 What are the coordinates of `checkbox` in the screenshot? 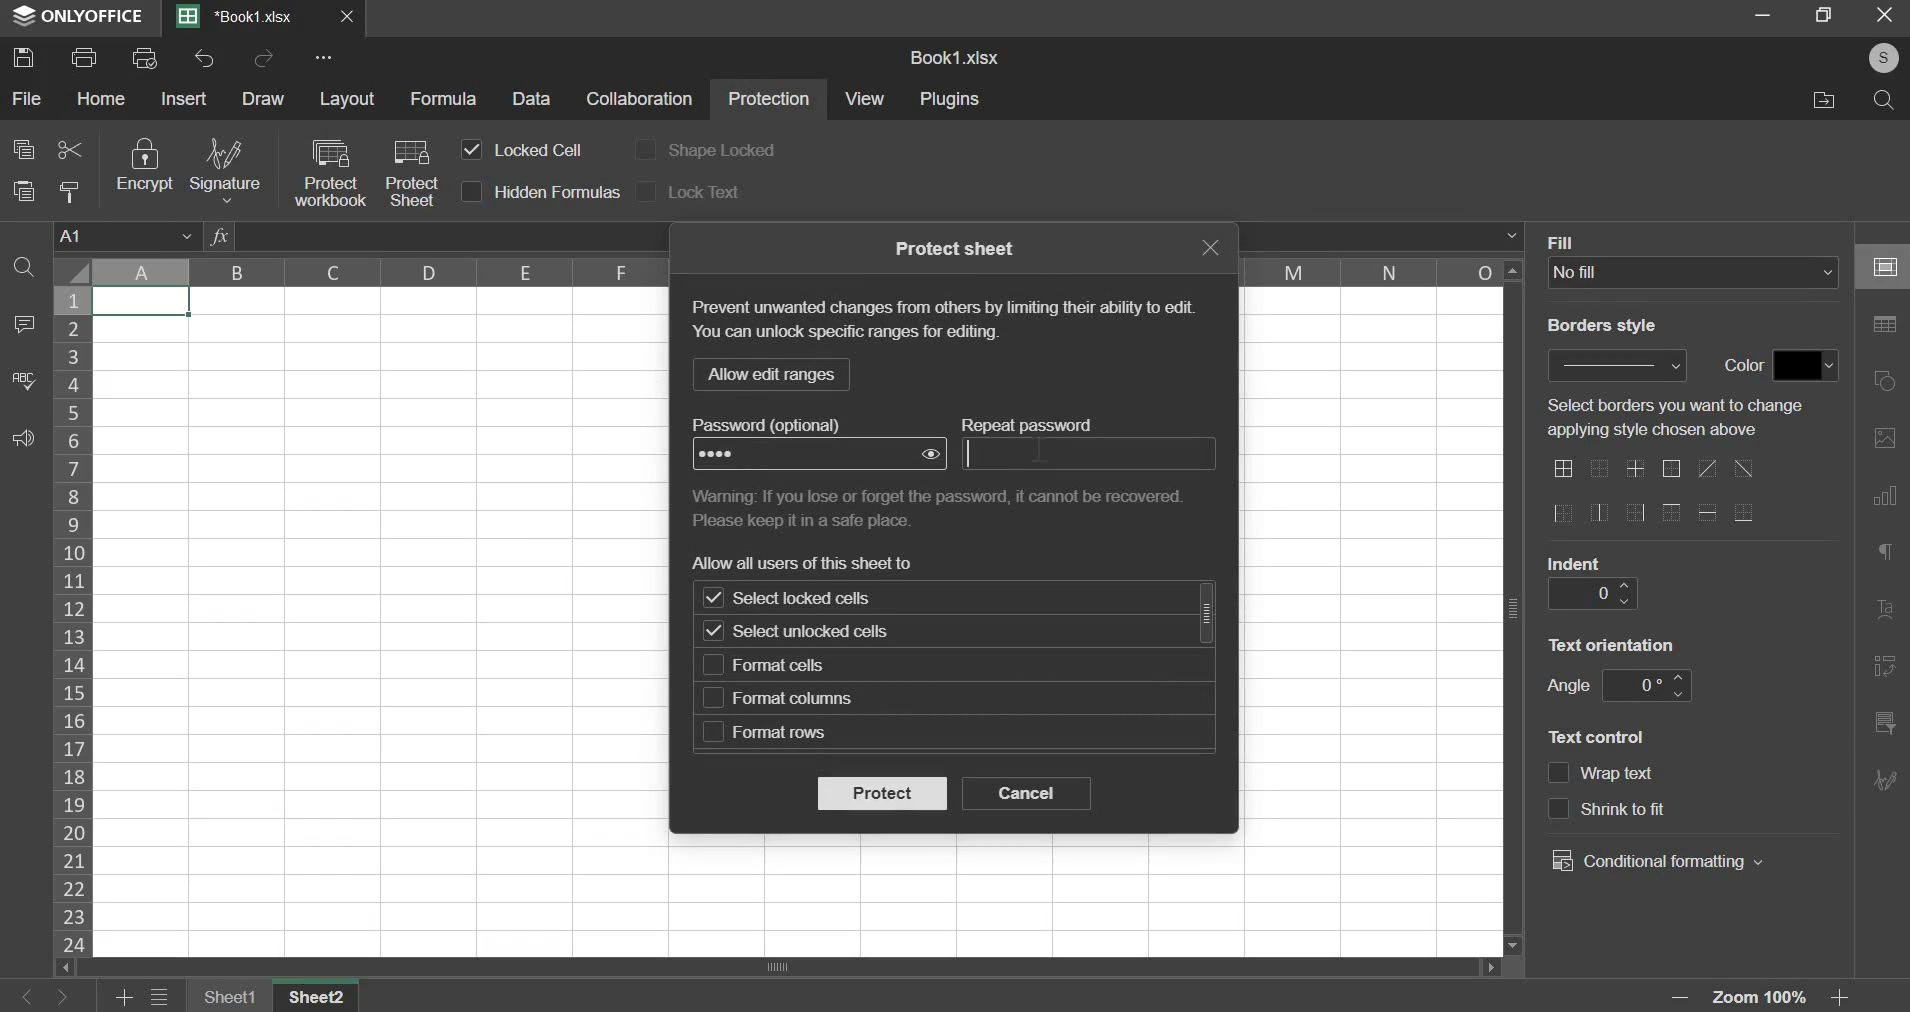 It's located at (712, 665).